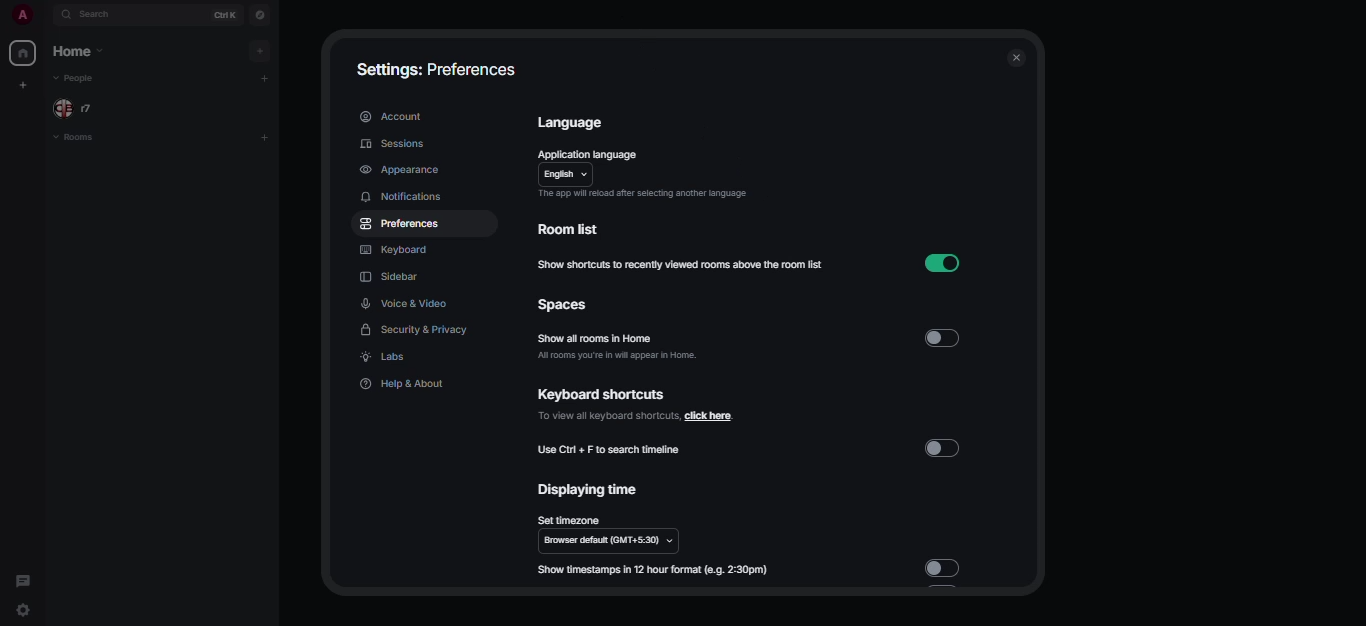 This screenshot has height=626, width=1366. I want to click on add, so click(266, 136).